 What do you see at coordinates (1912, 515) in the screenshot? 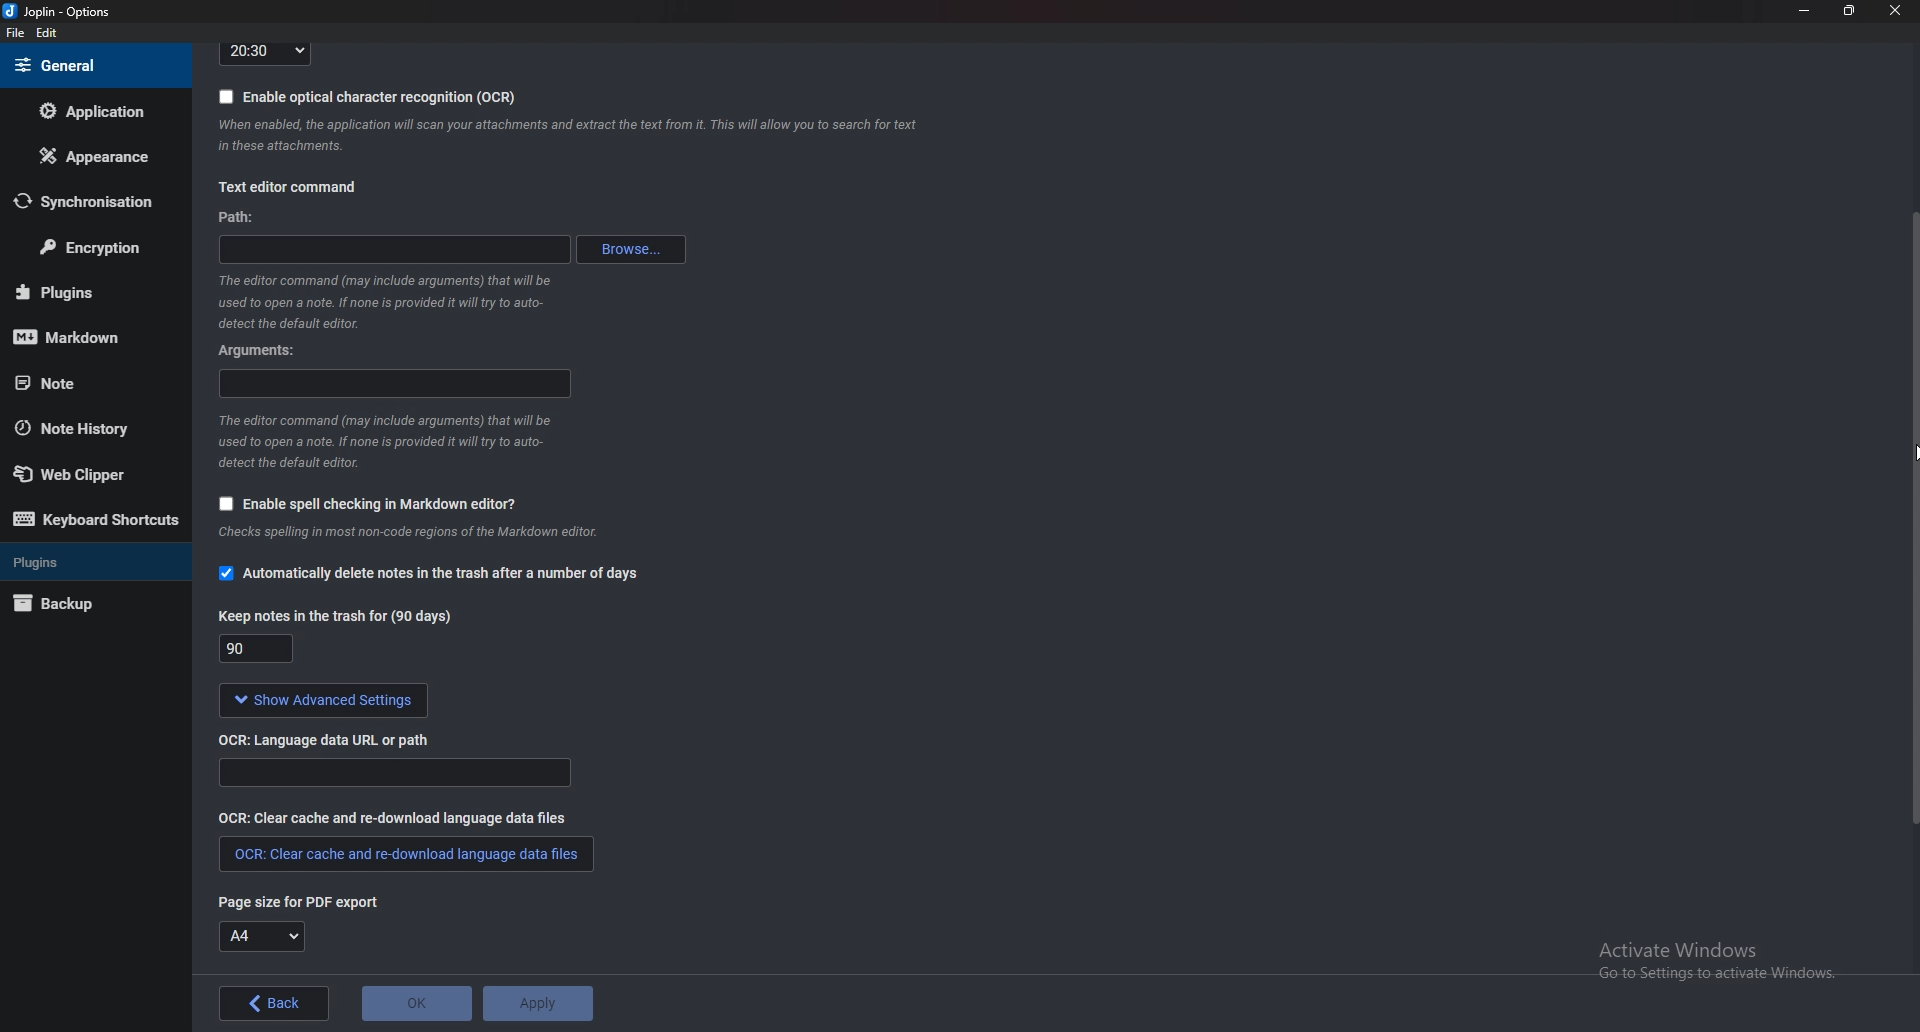
I see `Scroll bar` at bounding box center [1912, 515].